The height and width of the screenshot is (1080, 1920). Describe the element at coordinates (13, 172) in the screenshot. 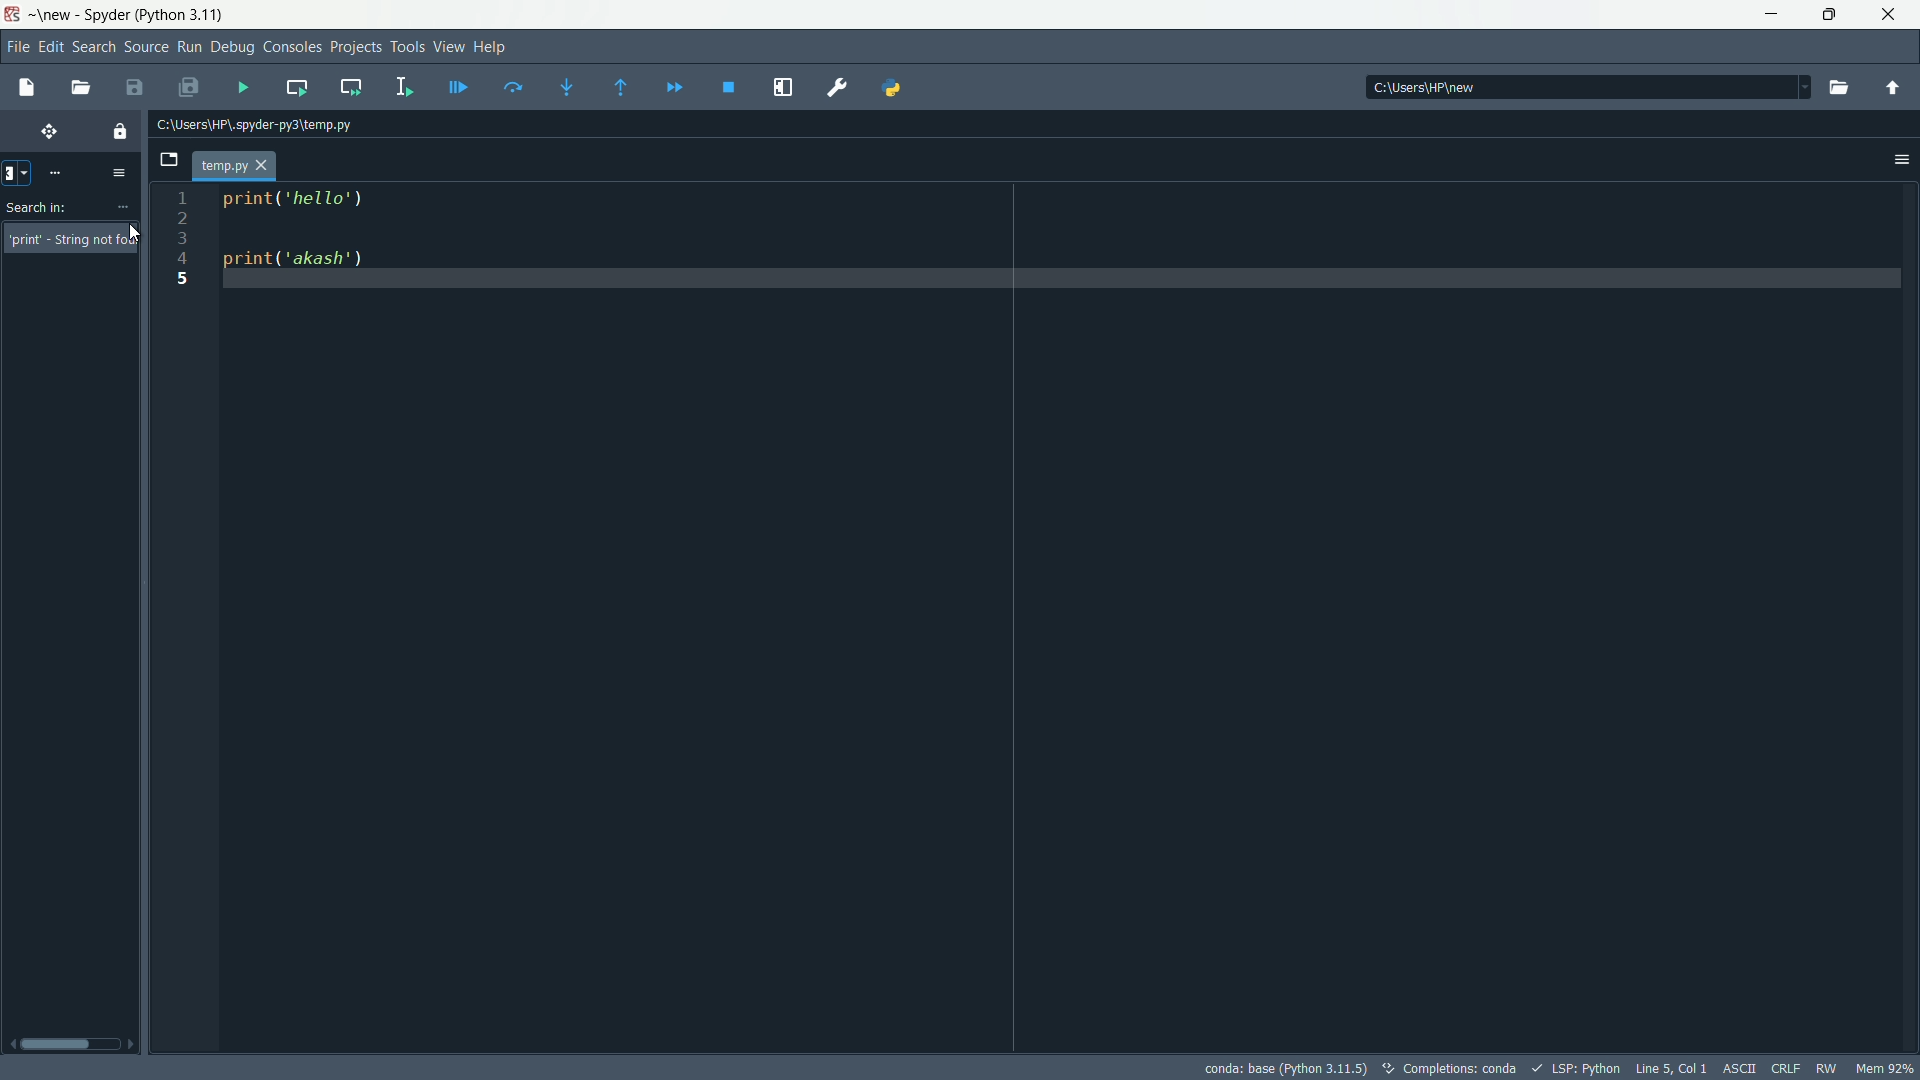

I see `clear` at that location.